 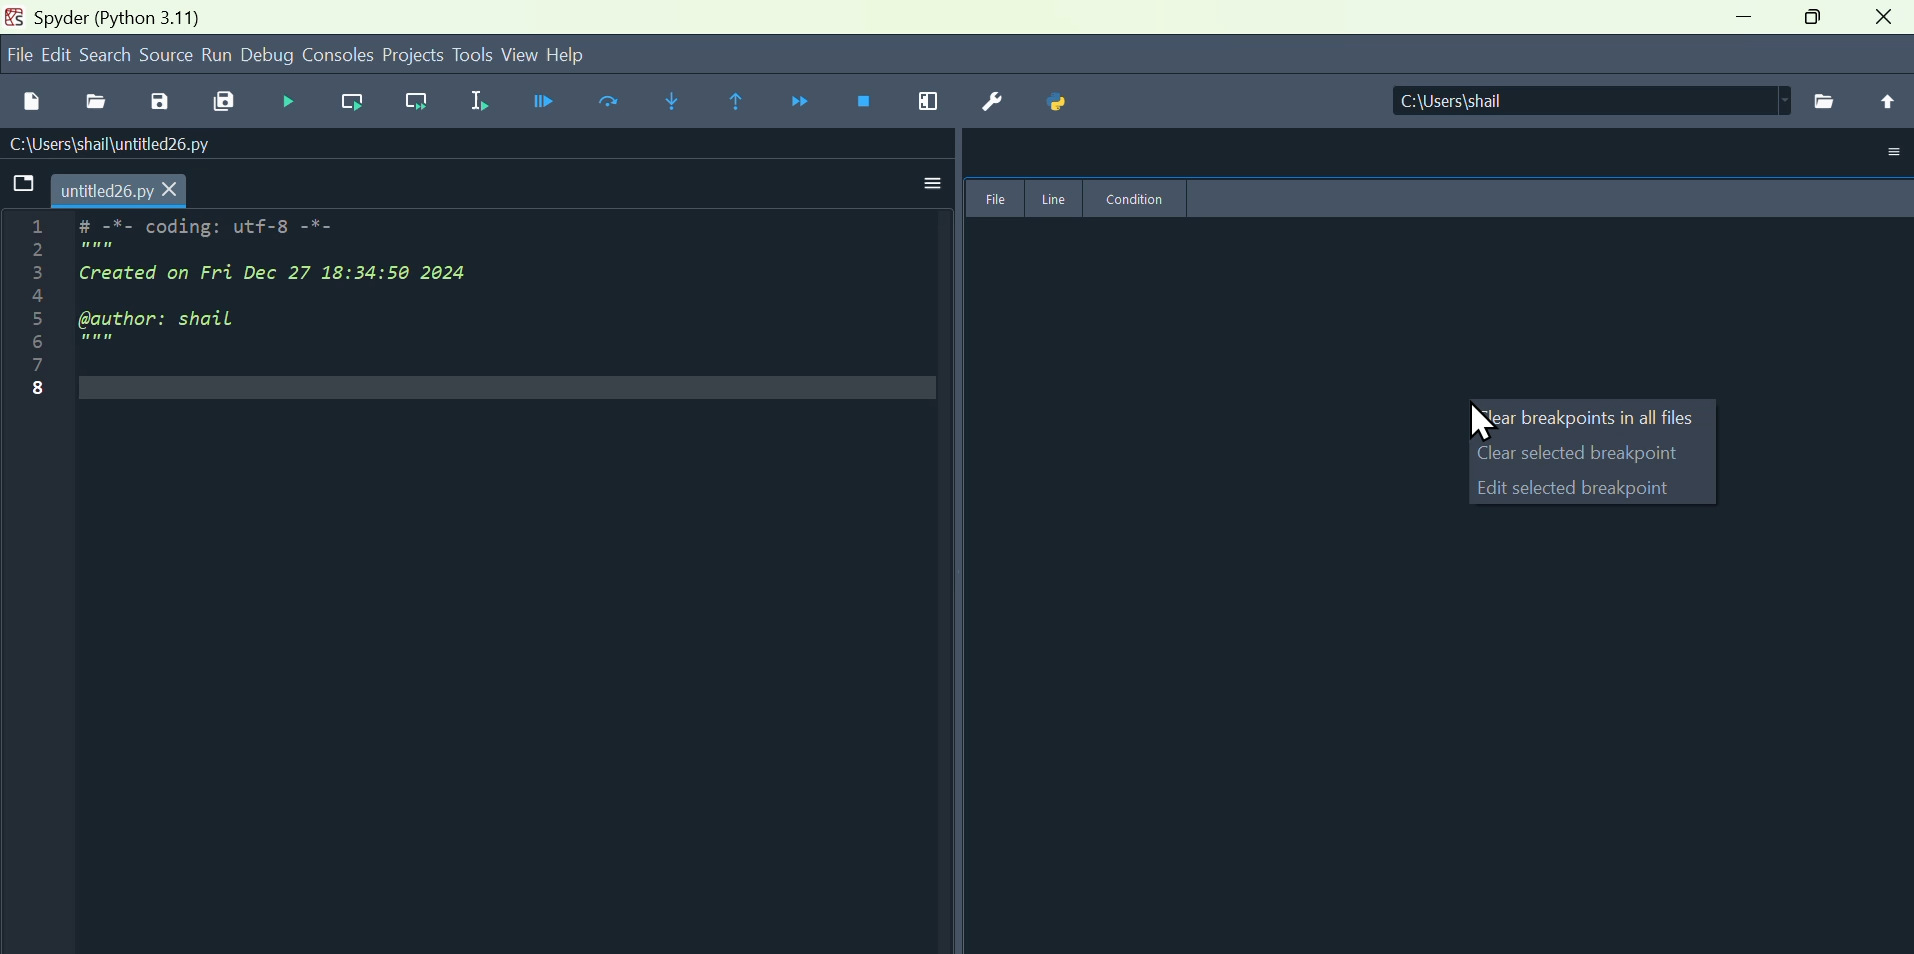 What do you see at coordinates (288, 316) in the screenshot?
I see `1 # -*- coding: utf-8 -*-

PR

3 Created on Fri Dec 27 18:34:50 2024
4

5  @author: shail

5 mmm

7:

8` at bounding box center [288, 316].